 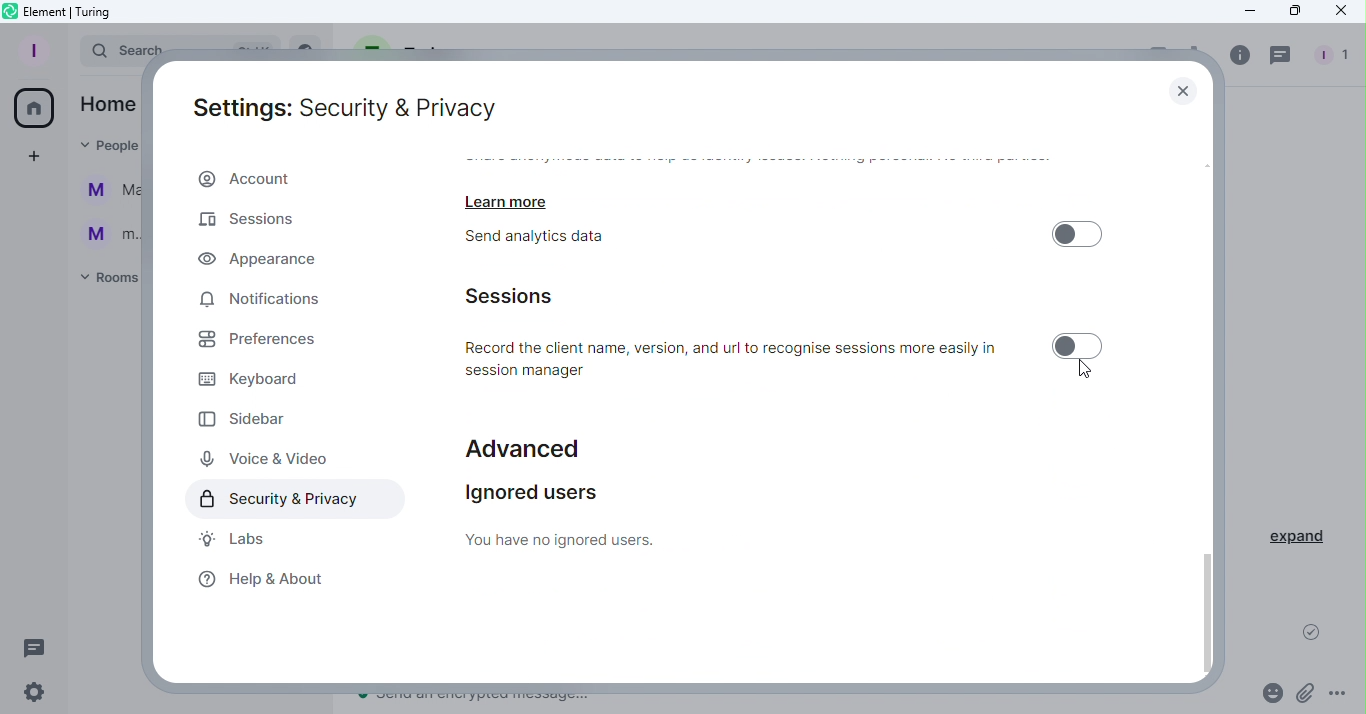 I want to click on m...@t..., so click(x=105, y=233).